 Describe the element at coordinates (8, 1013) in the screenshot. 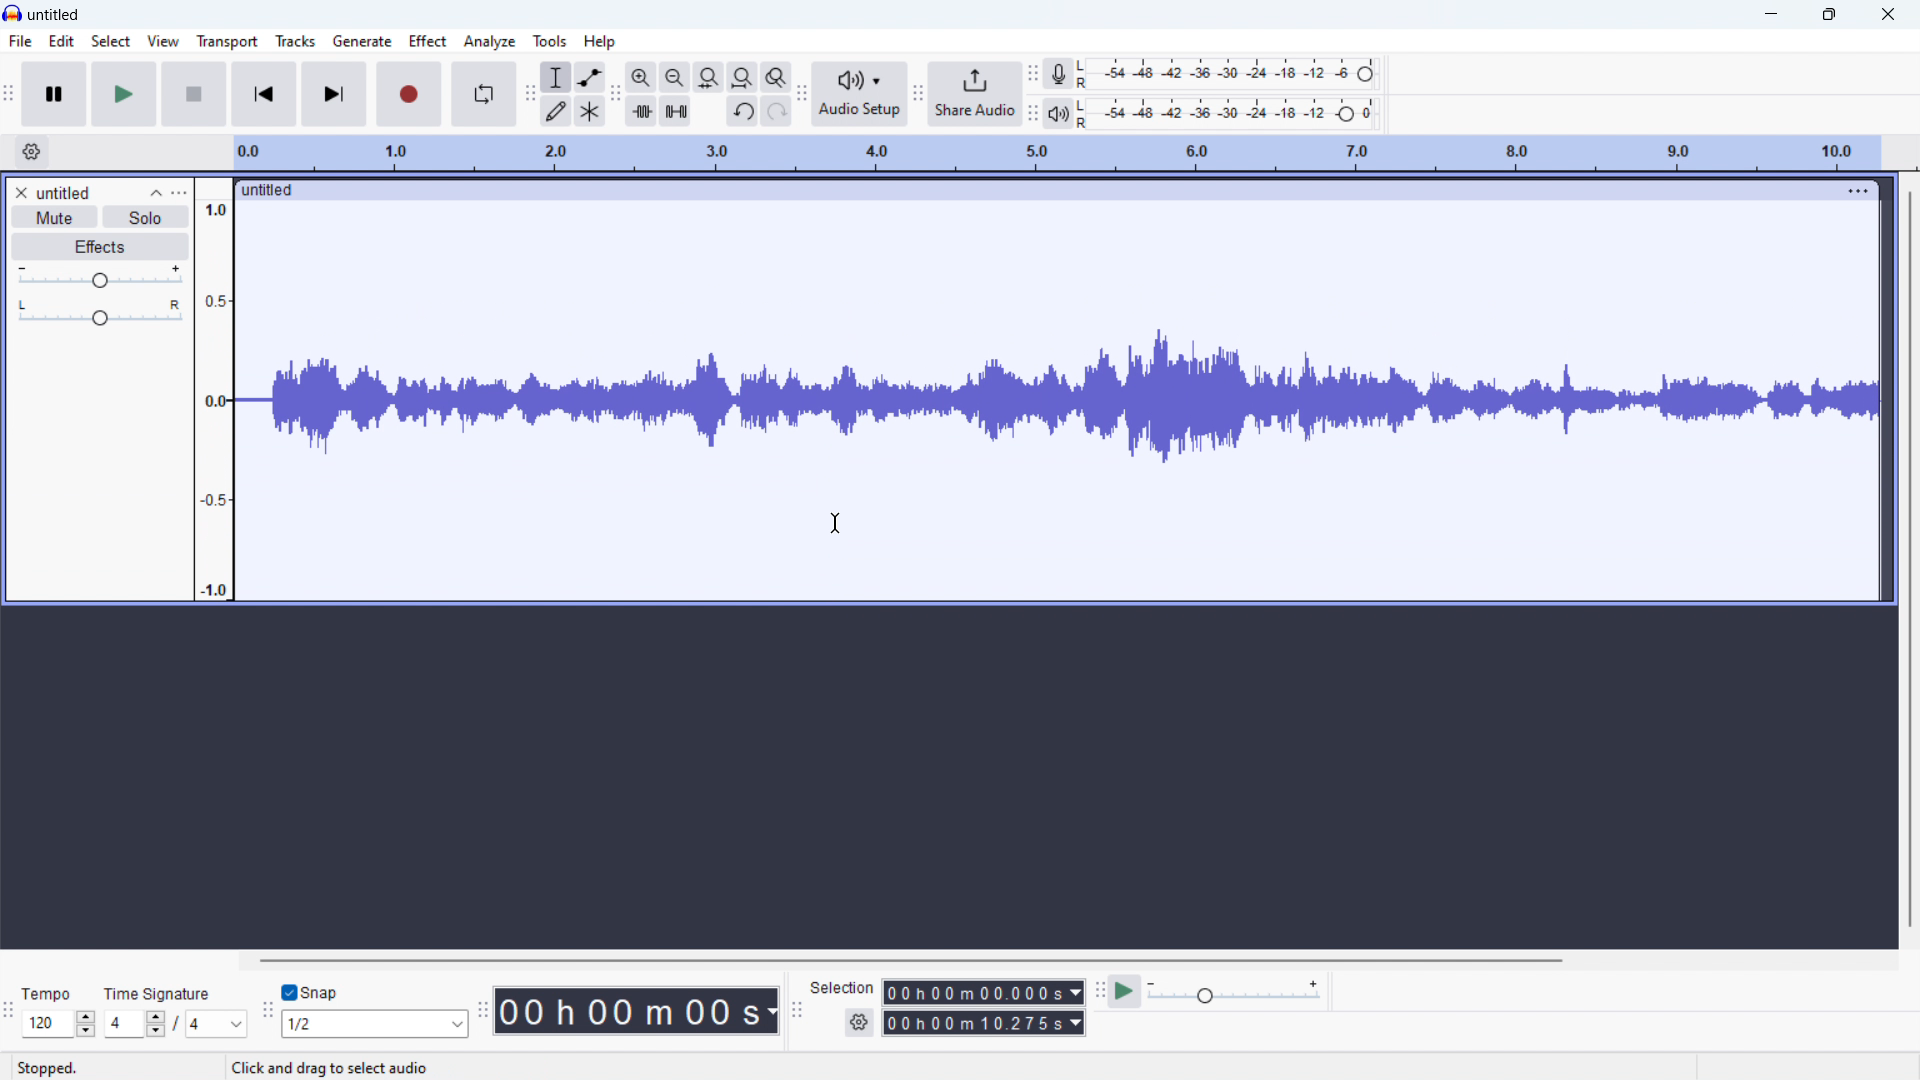

I see `time signature toolbar` at that location.